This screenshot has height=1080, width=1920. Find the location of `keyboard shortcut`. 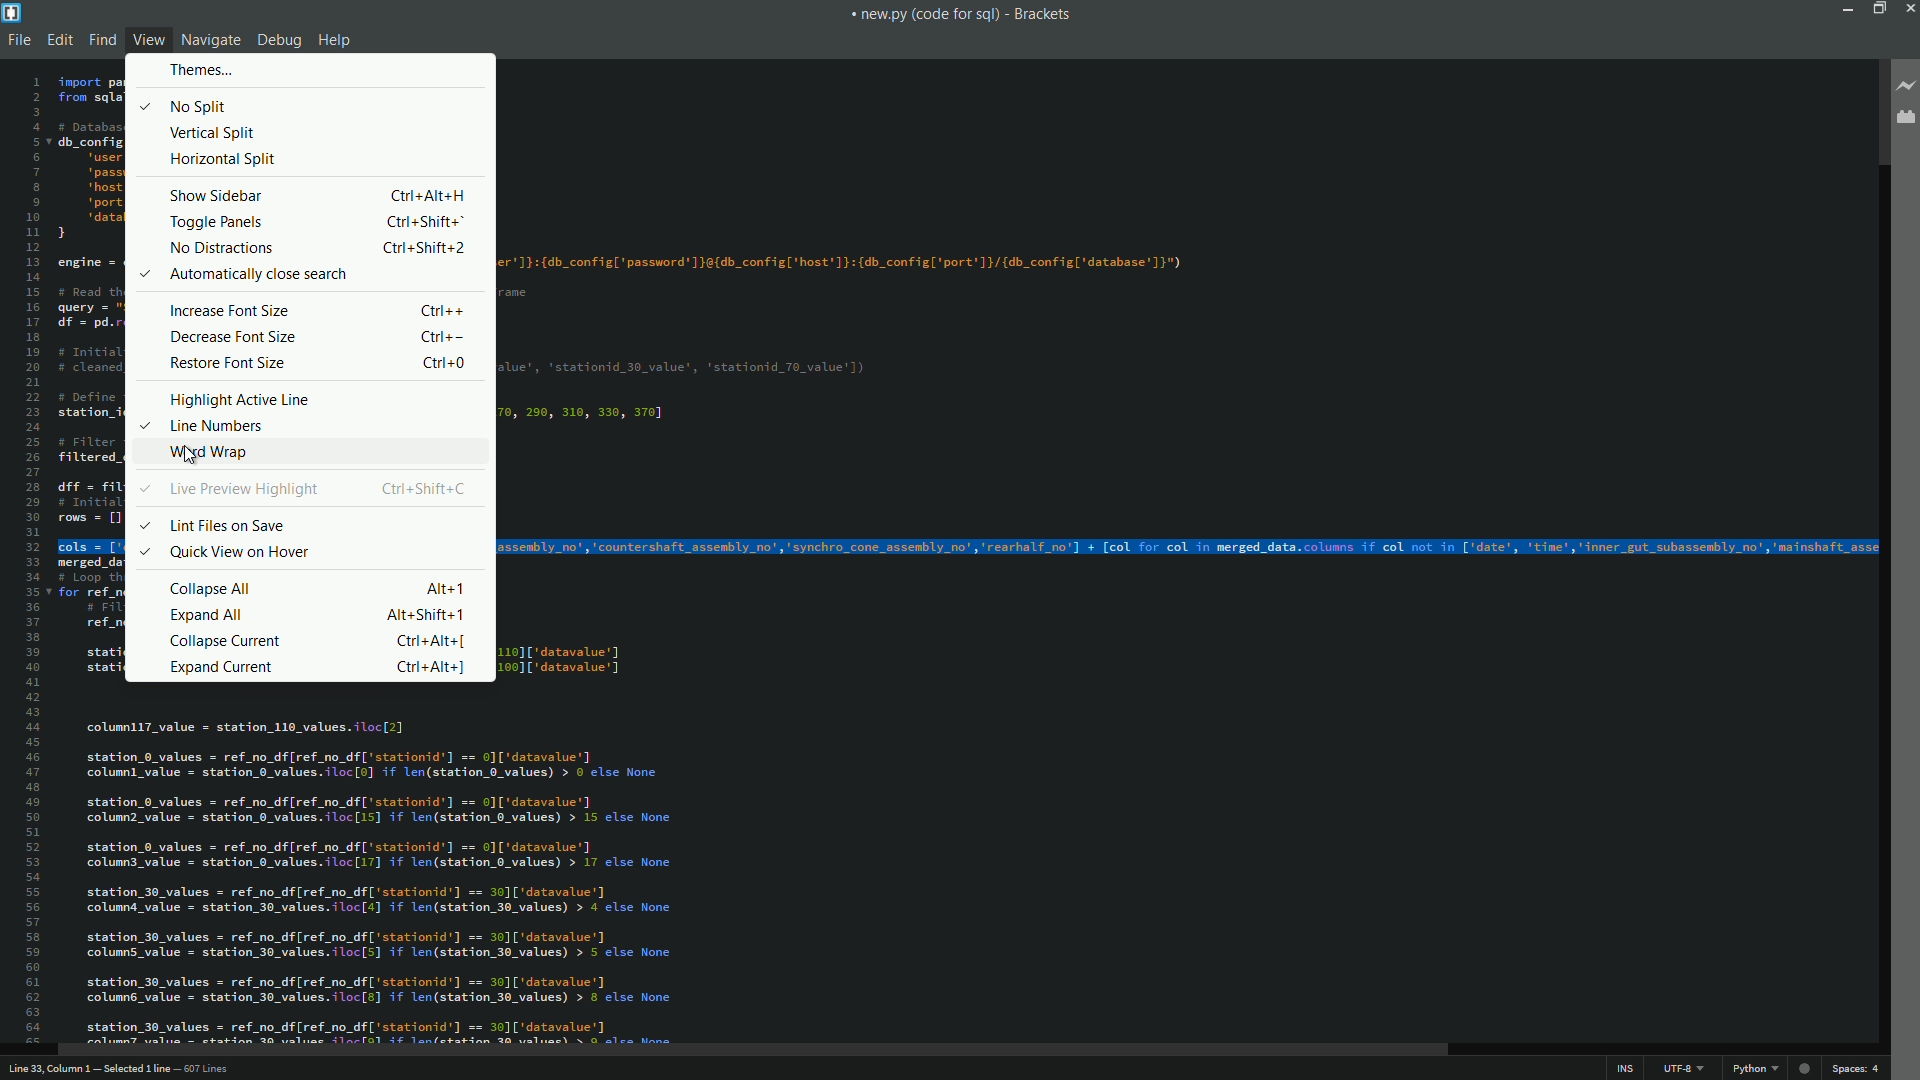

keyboard shortcut is located at coordinates (447, 589).